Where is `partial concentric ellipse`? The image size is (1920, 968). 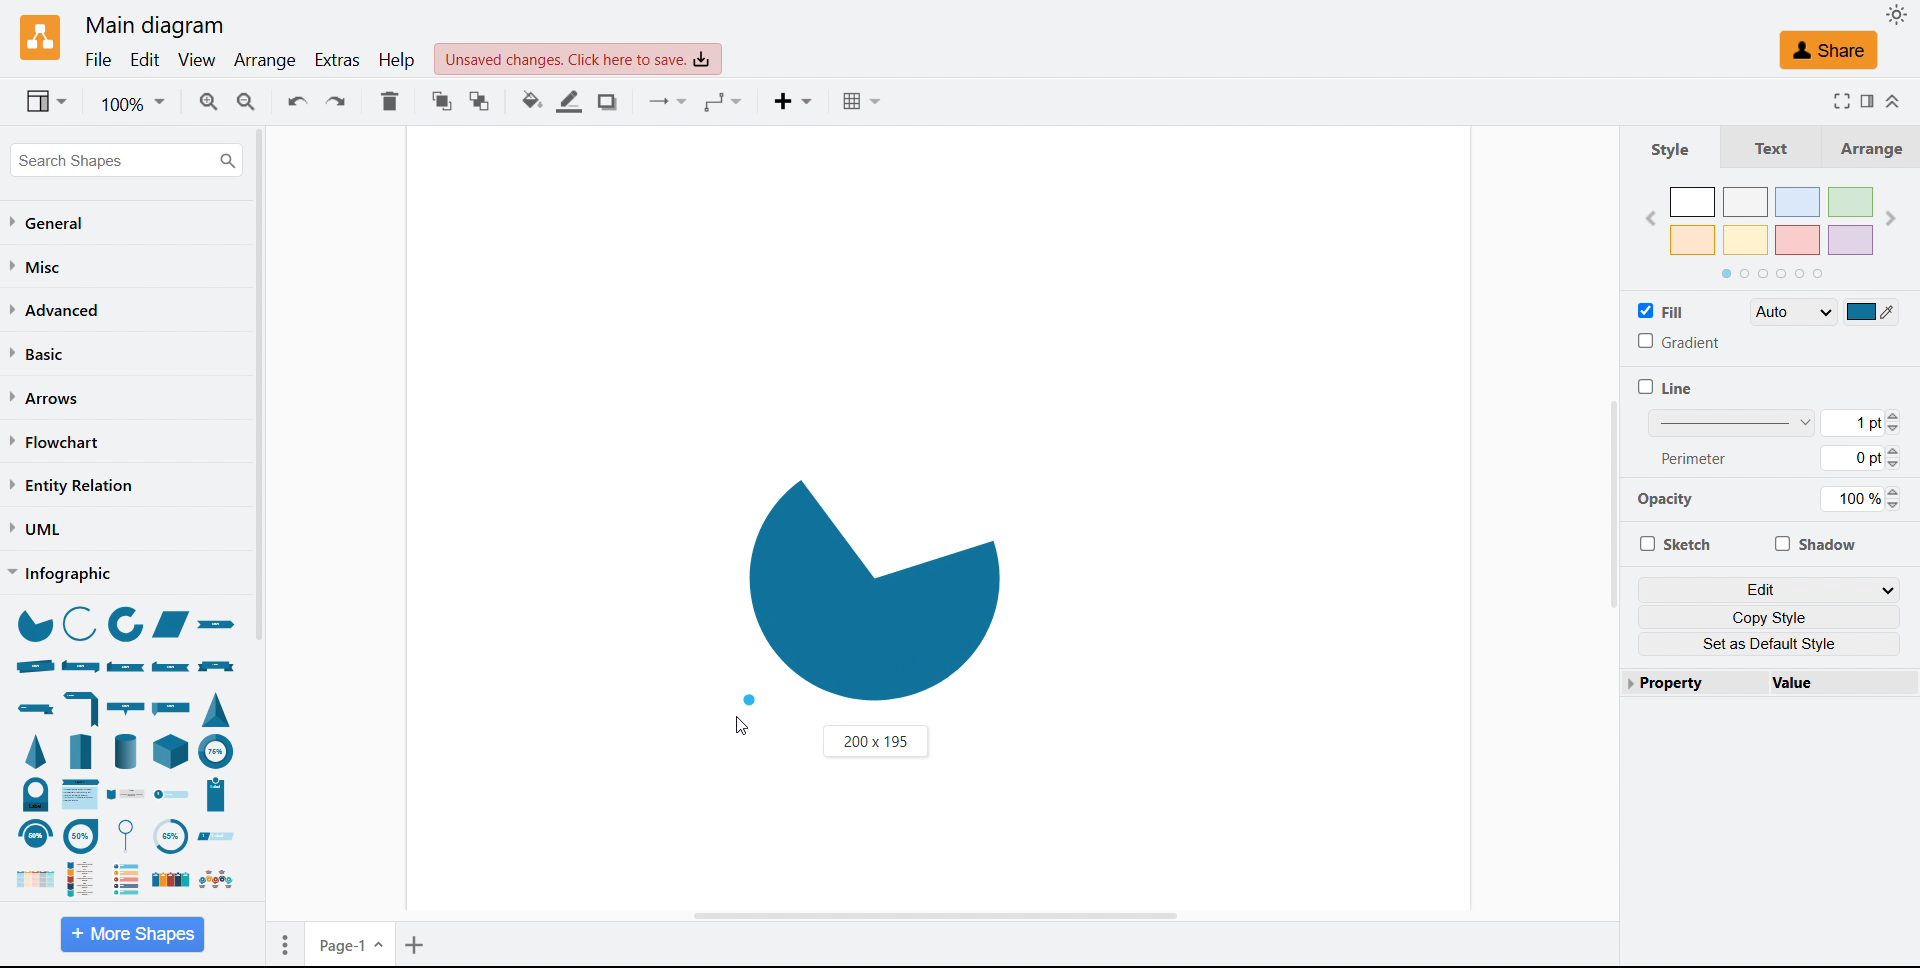 partial concentric ellipse is located at coordinates (217, 750).